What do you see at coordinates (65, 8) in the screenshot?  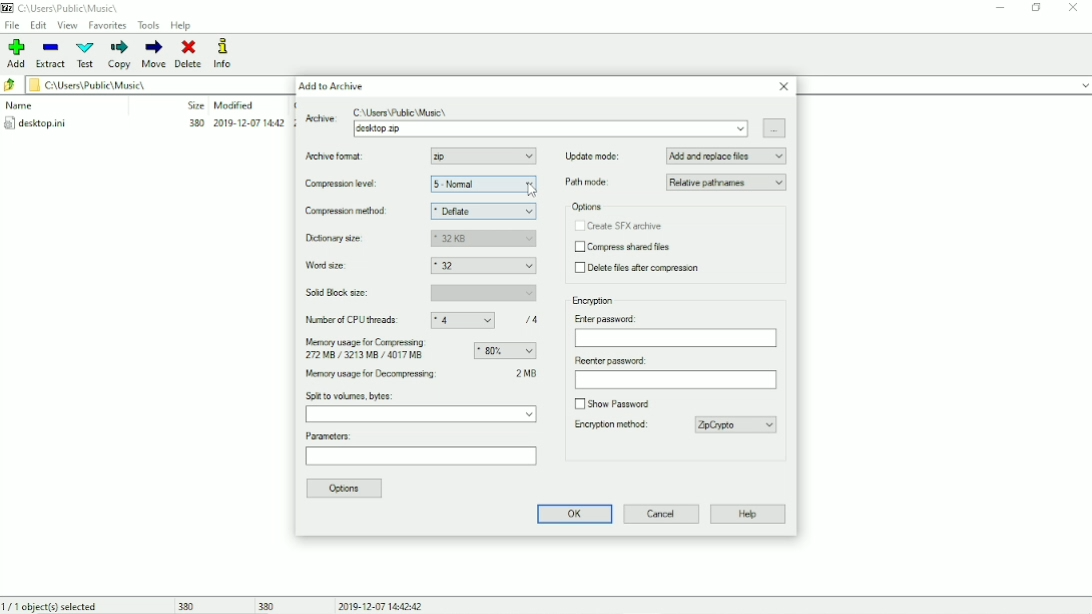 I see `Location` at bounding box center [65, 8].